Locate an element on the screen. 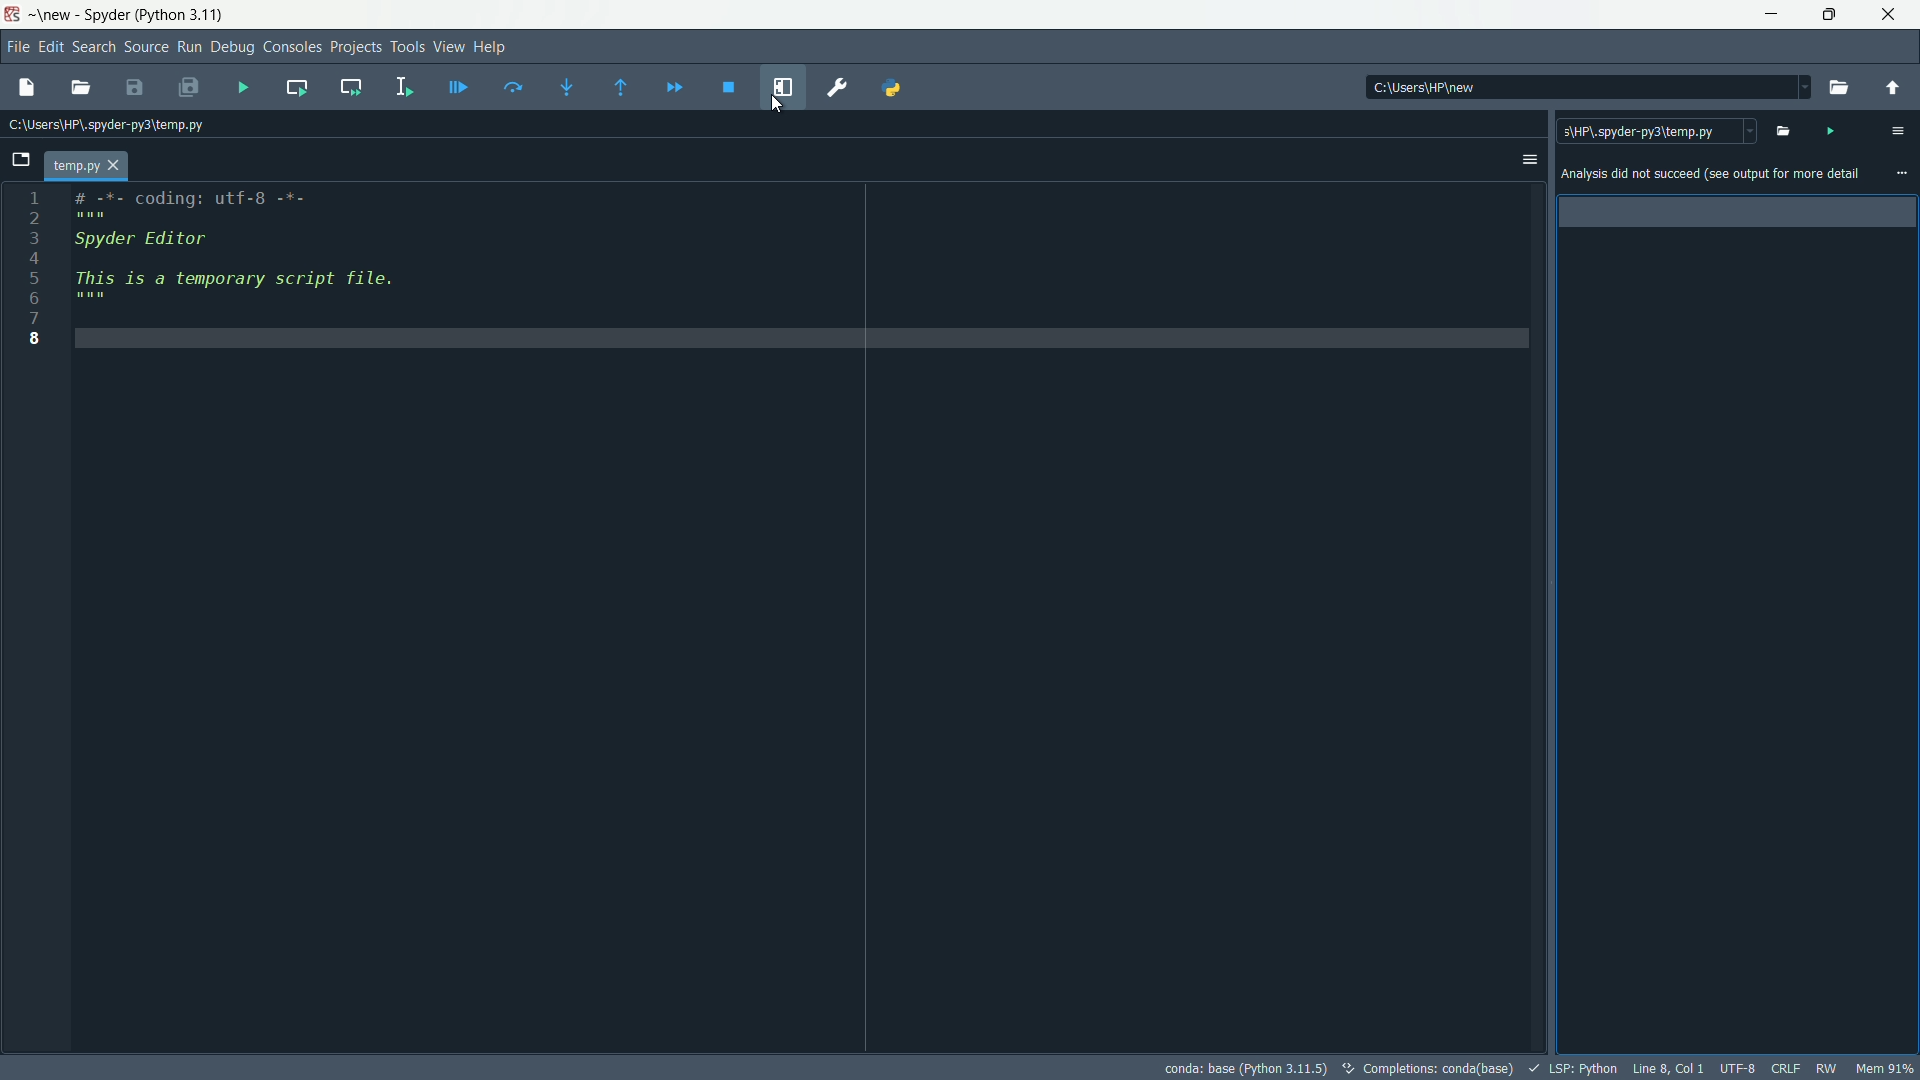 The image size is (1920, 1080). run selection is located at coordinates (403, 86).